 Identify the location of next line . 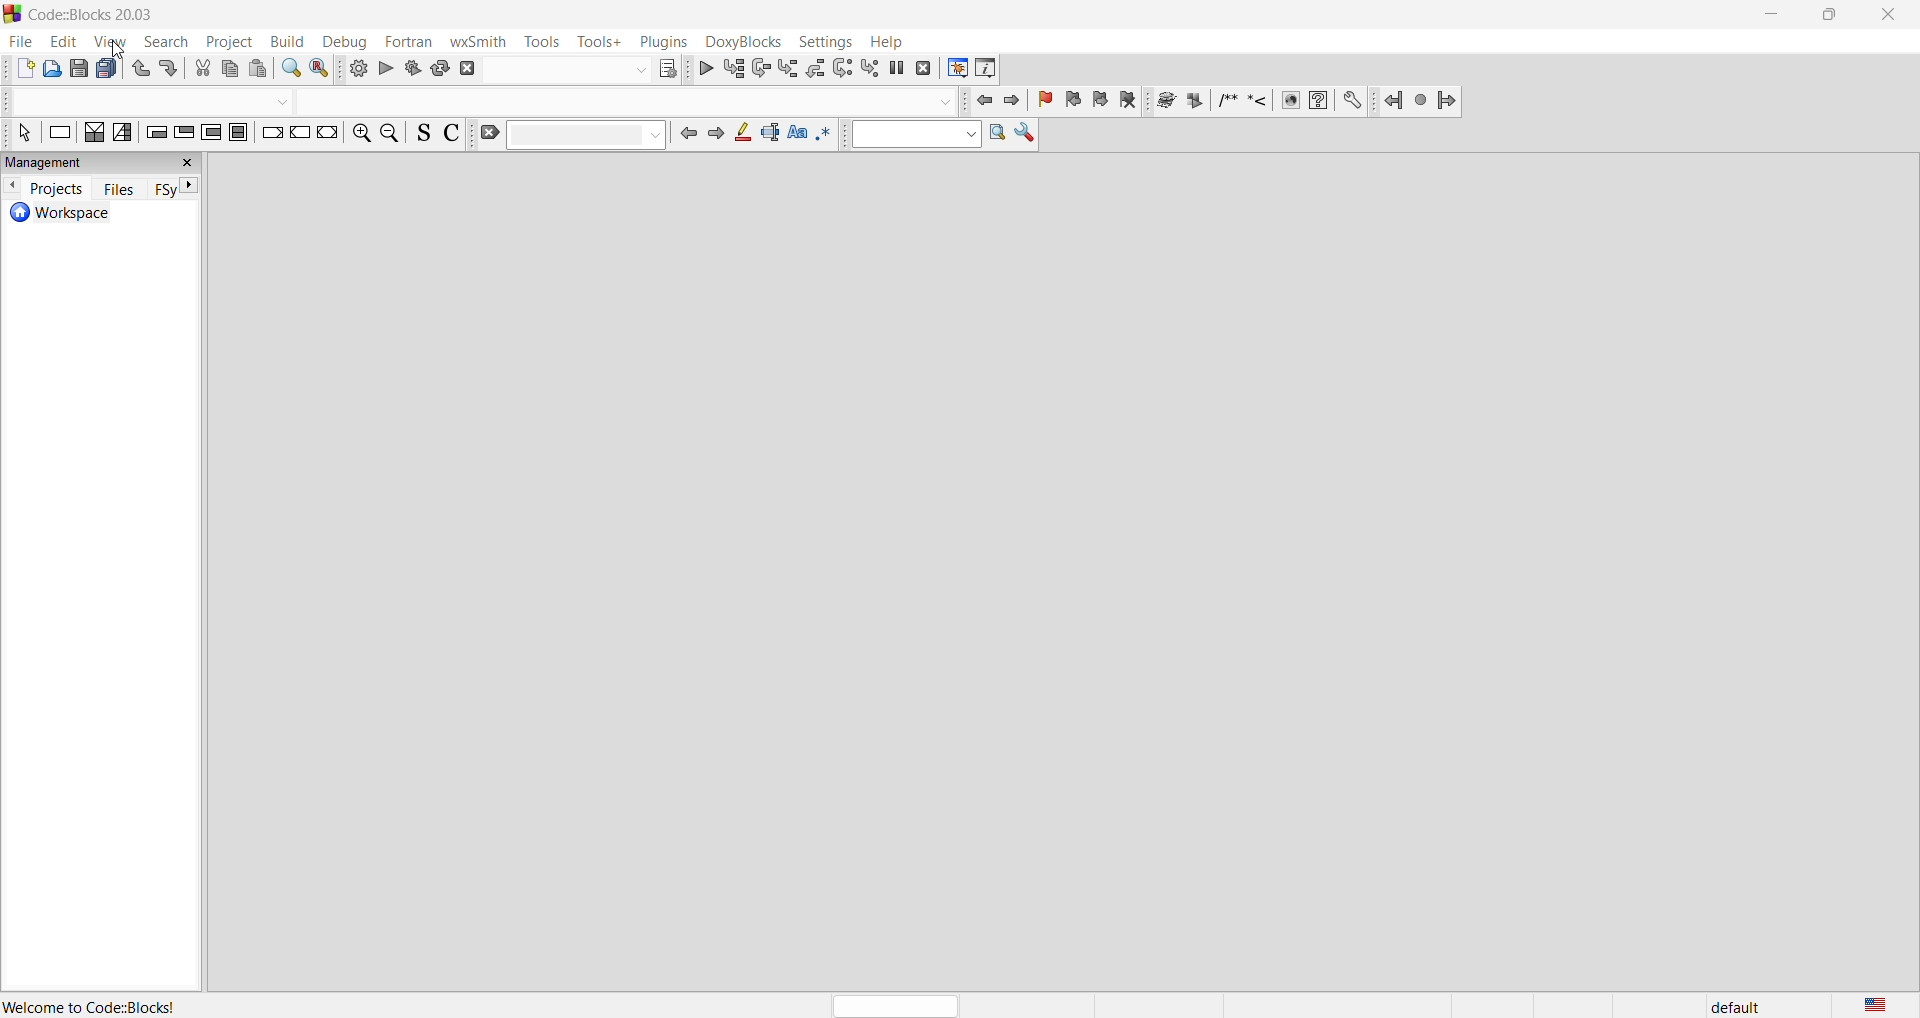
(760, 67).